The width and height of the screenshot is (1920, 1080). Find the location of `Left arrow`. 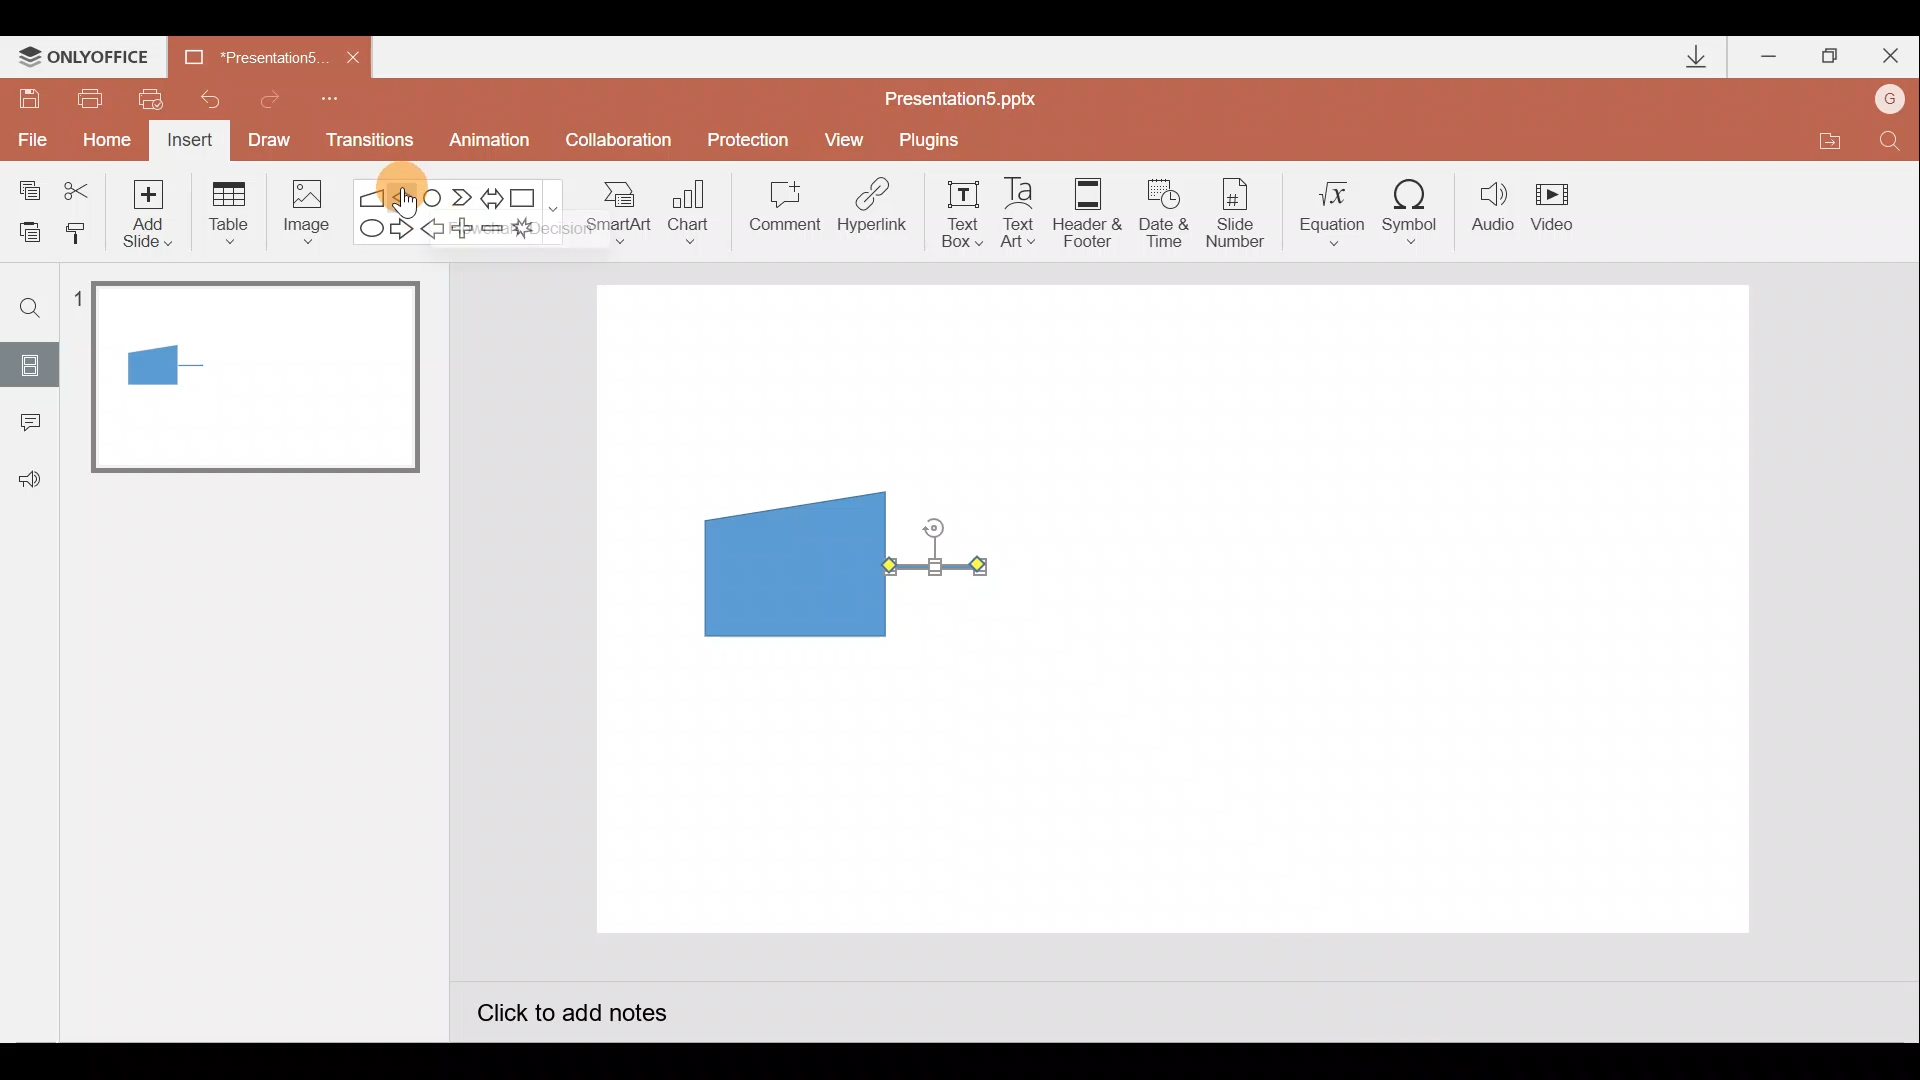

Left arrow is located at coordinates (434, 231).